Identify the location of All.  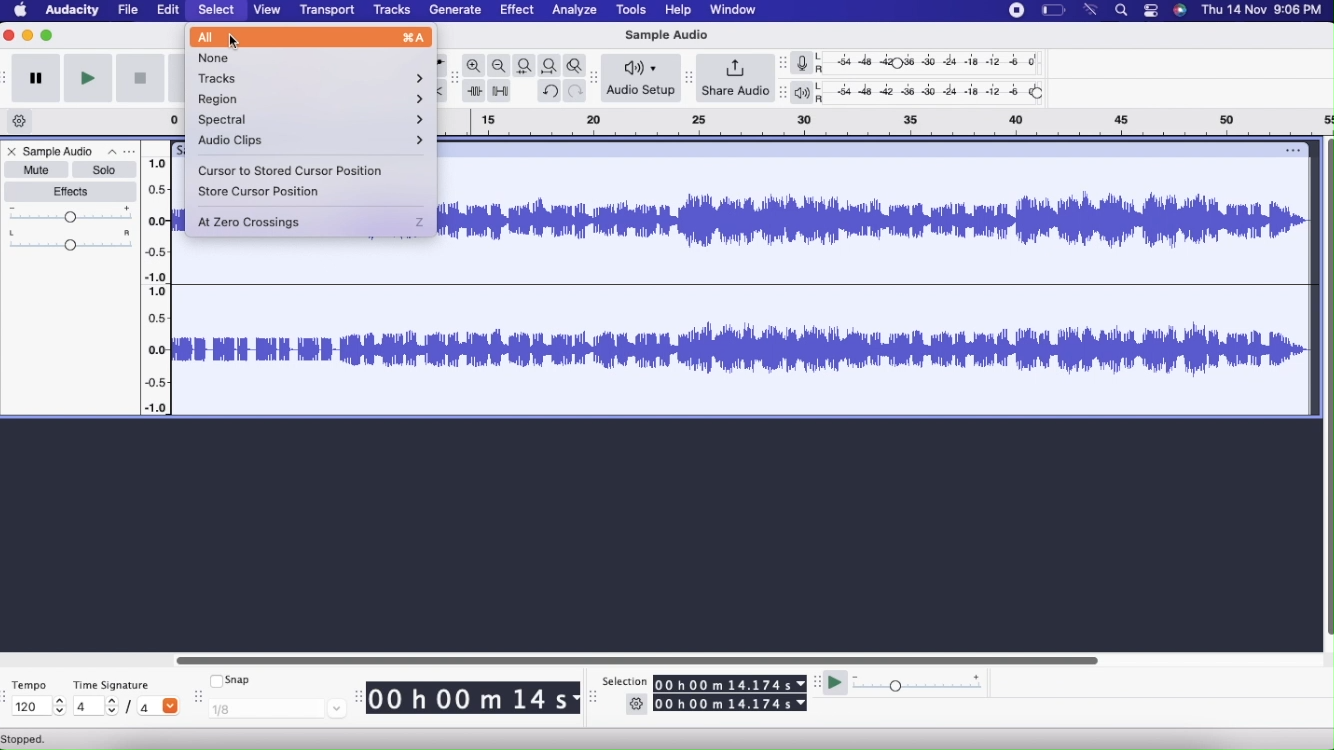
(313, 38).